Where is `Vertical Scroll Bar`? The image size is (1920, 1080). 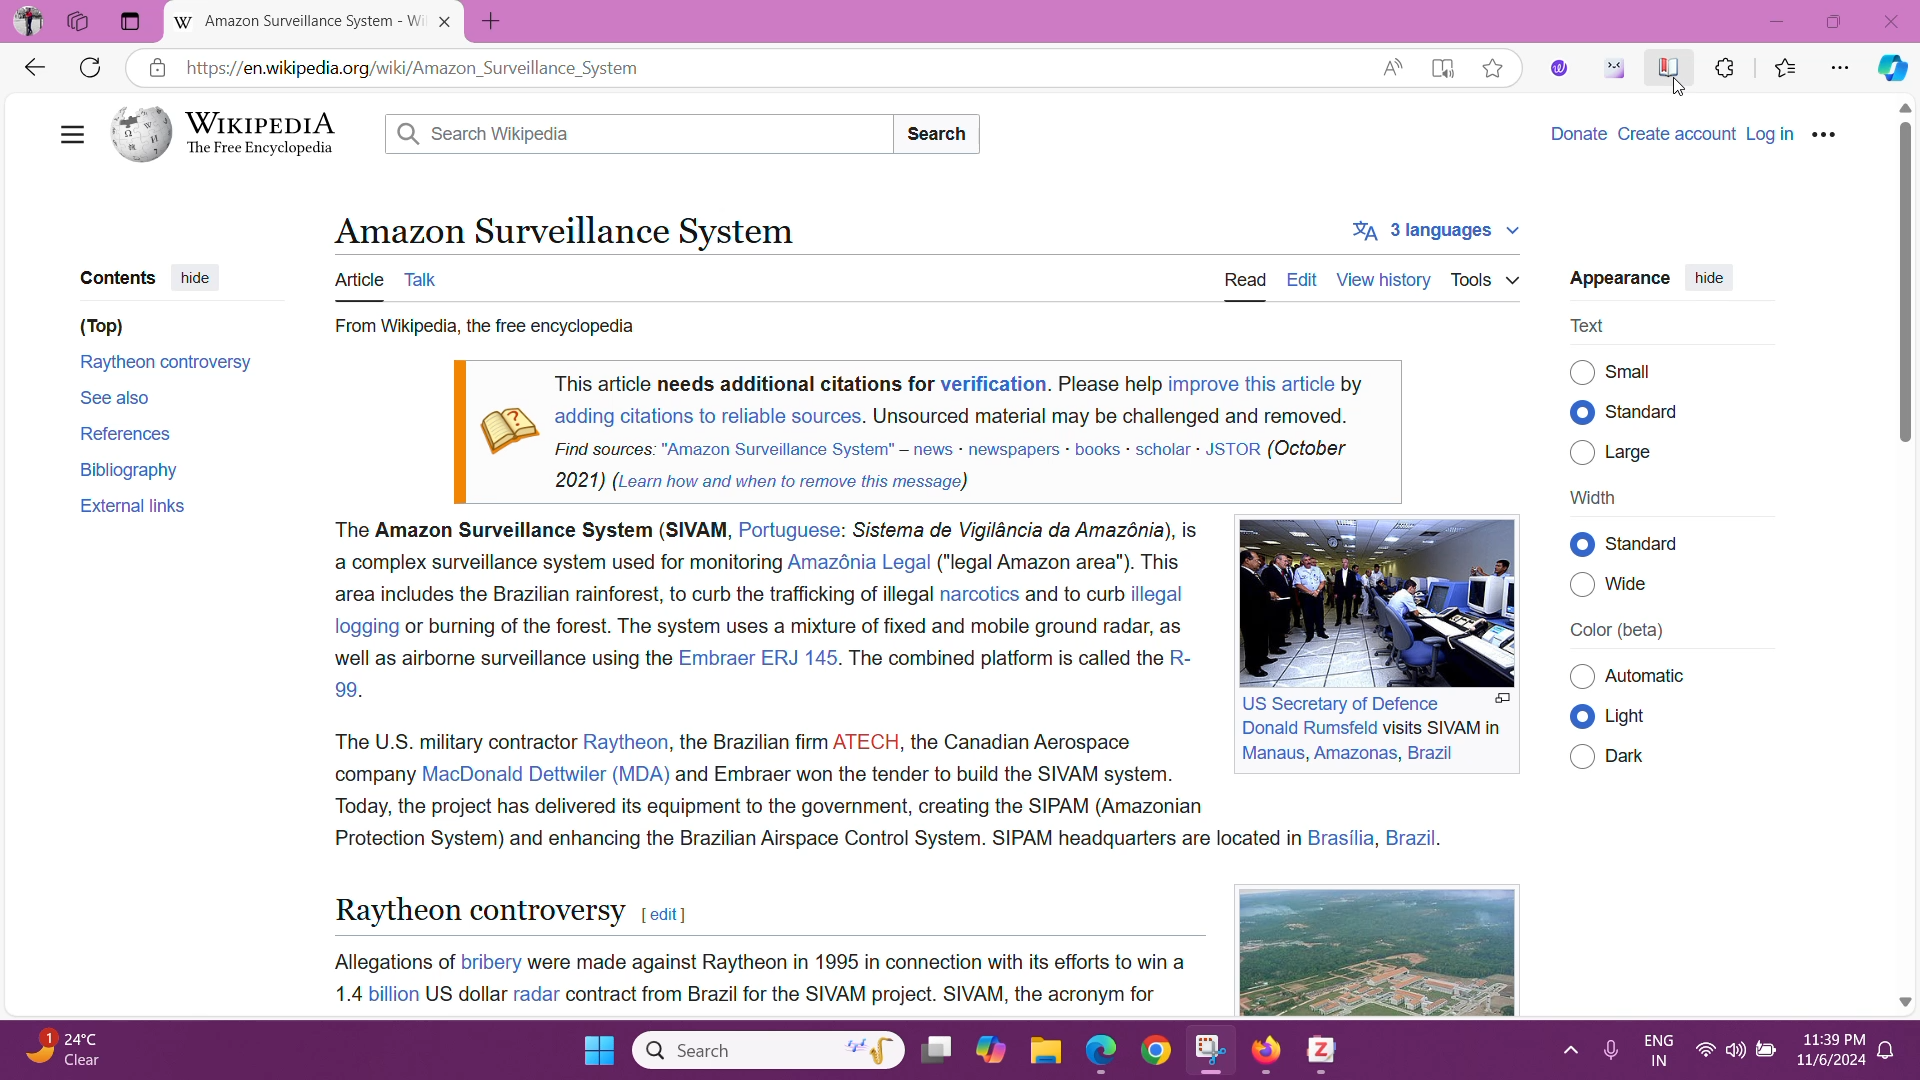
Vertical Scroll Bar is located at coordinates (1903, 555).